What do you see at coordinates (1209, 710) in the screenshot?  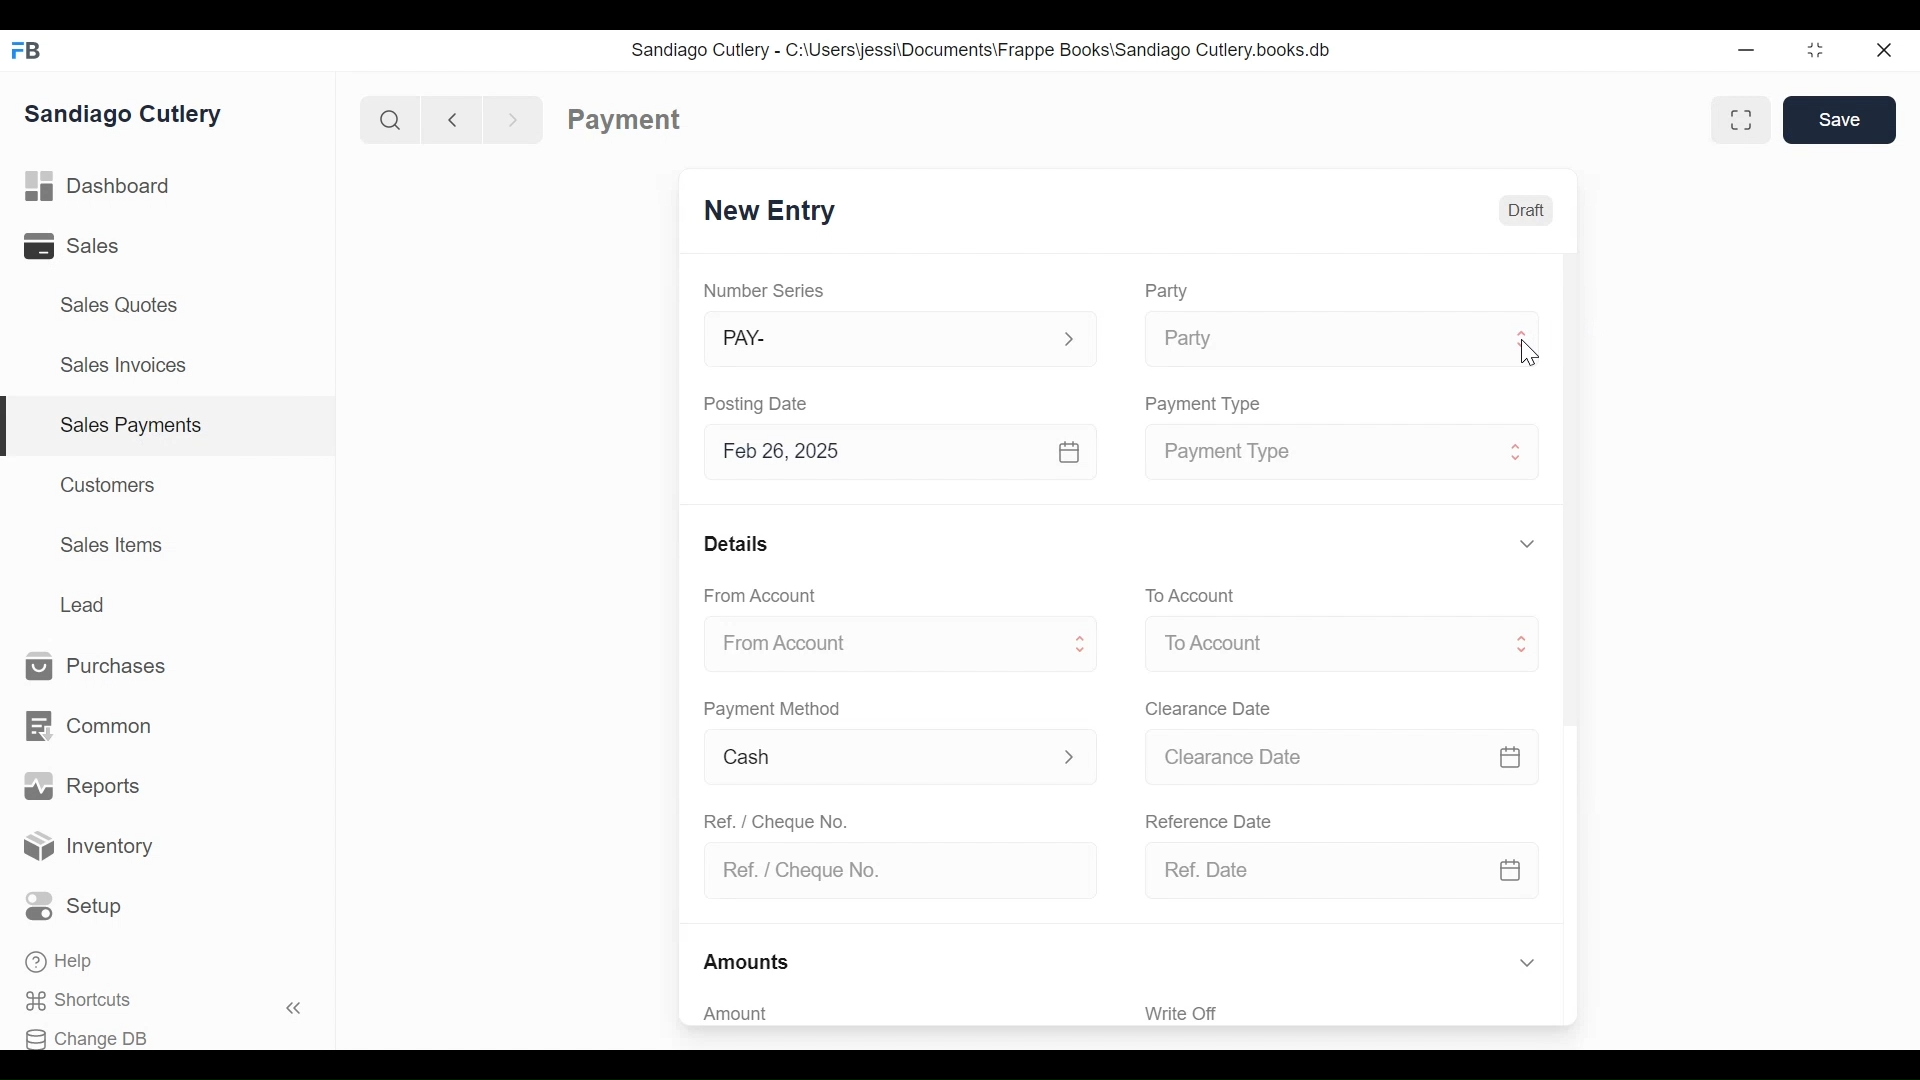 I see `Clearance Date` at bounding box center [1209, 710].